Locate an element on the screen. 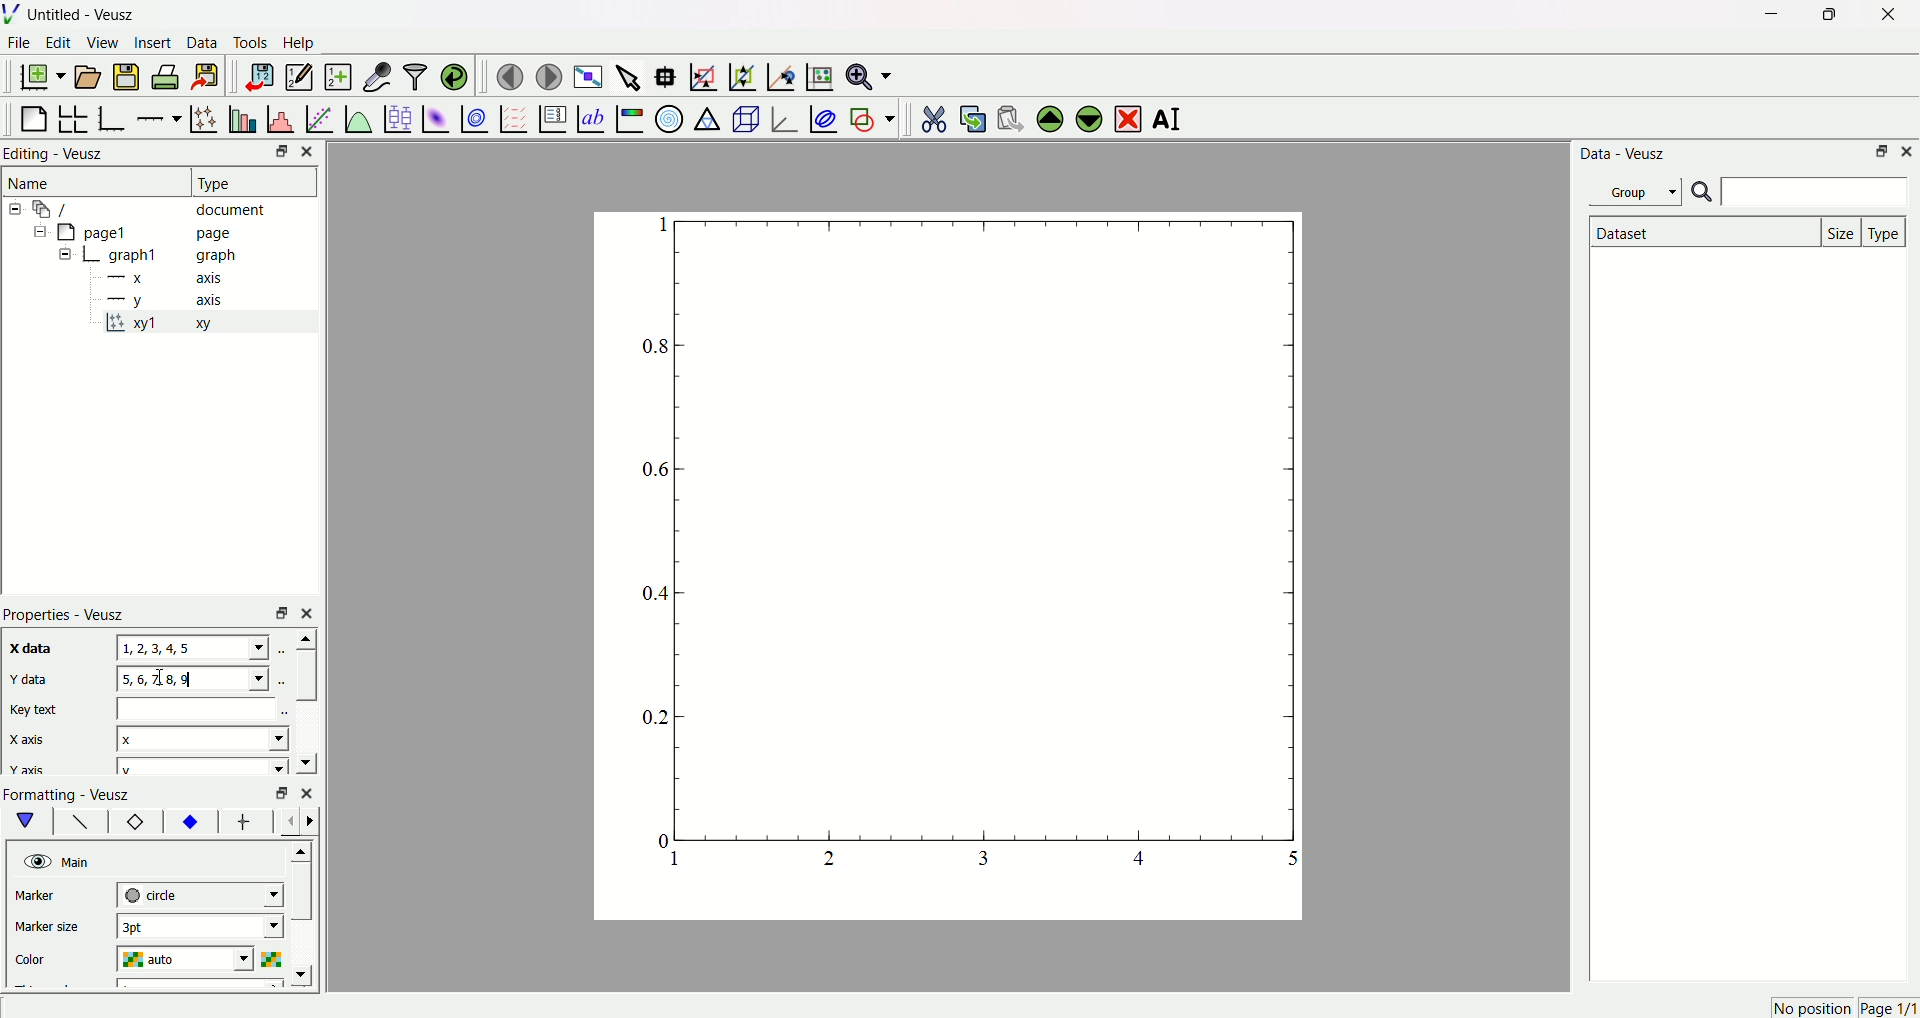 The image size is (1920, 1018). cursor is located at coordinates (165, 680).